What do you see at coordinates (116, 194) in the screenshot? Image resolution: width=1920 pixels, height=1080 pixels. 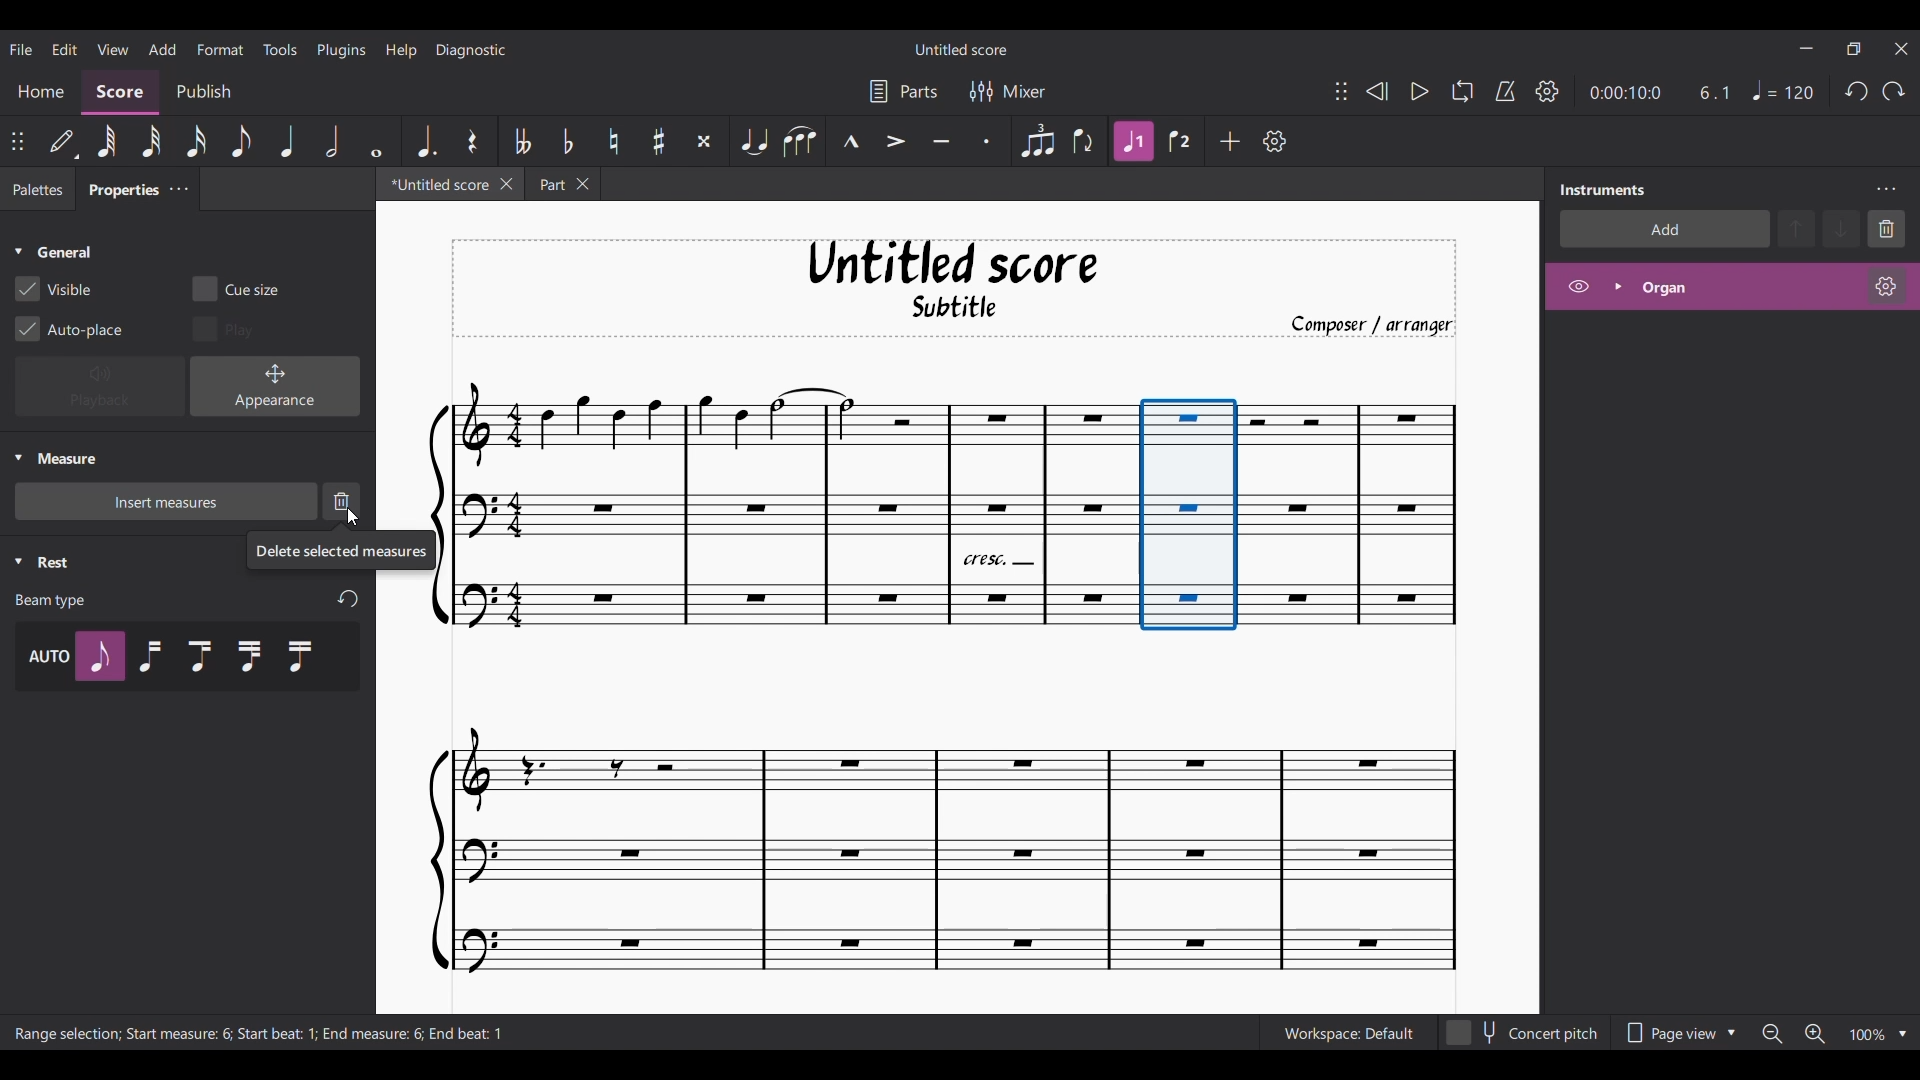 I see `properties` at bounding box center [116, 194].